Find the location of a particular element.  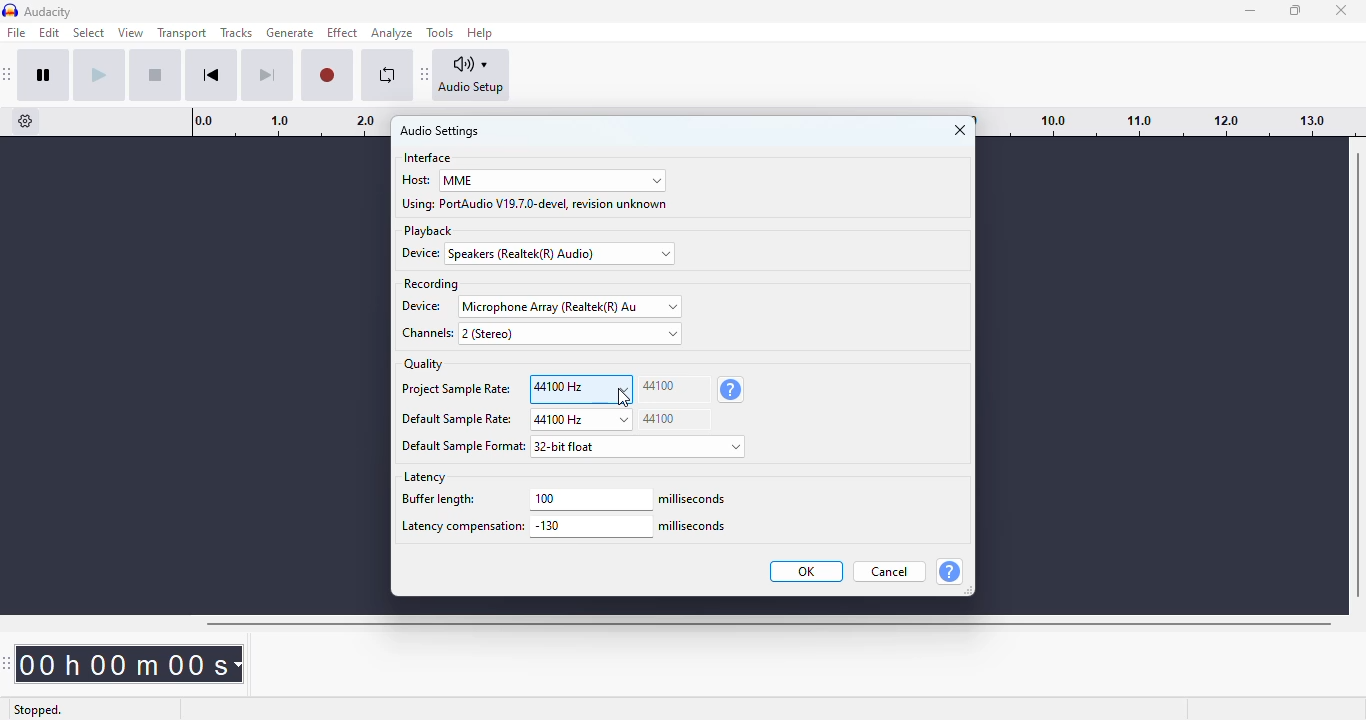

record is located at coordinates (327, 76).